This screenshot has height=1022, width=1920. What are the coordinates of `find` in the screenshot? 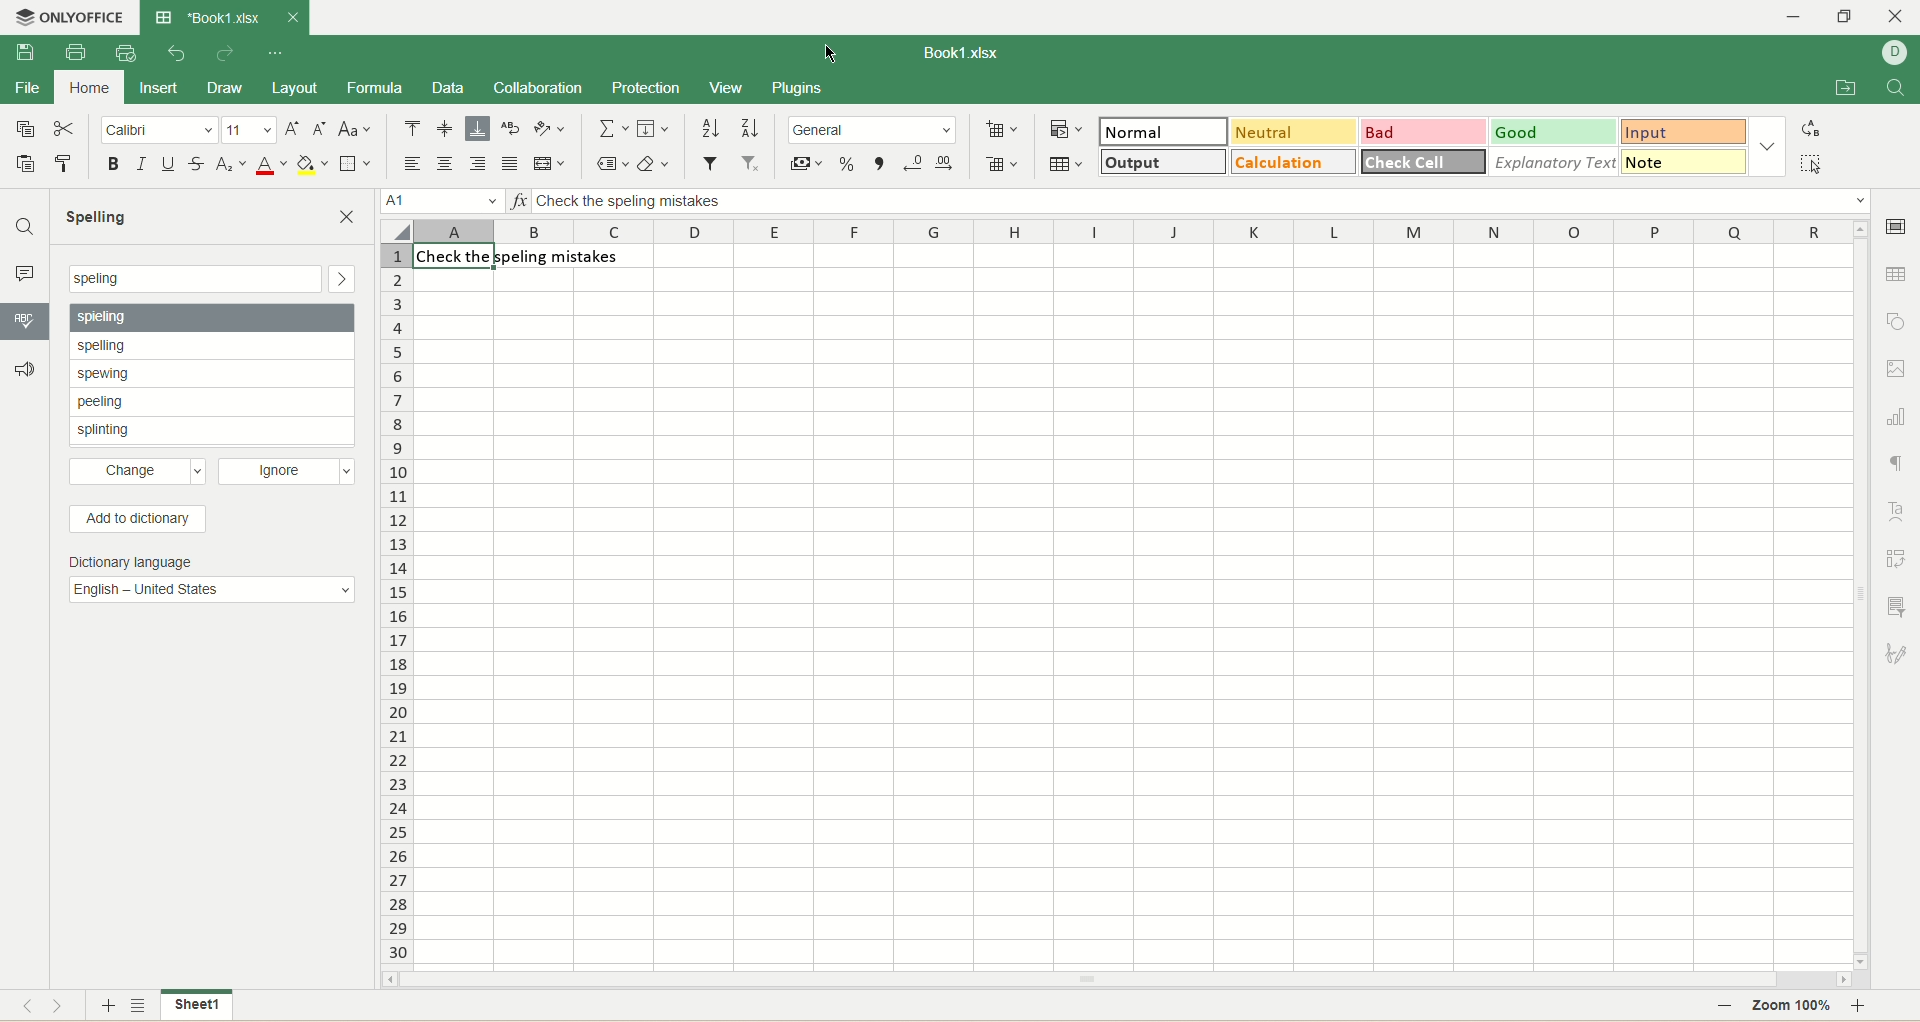 It's located at (1894, 89).